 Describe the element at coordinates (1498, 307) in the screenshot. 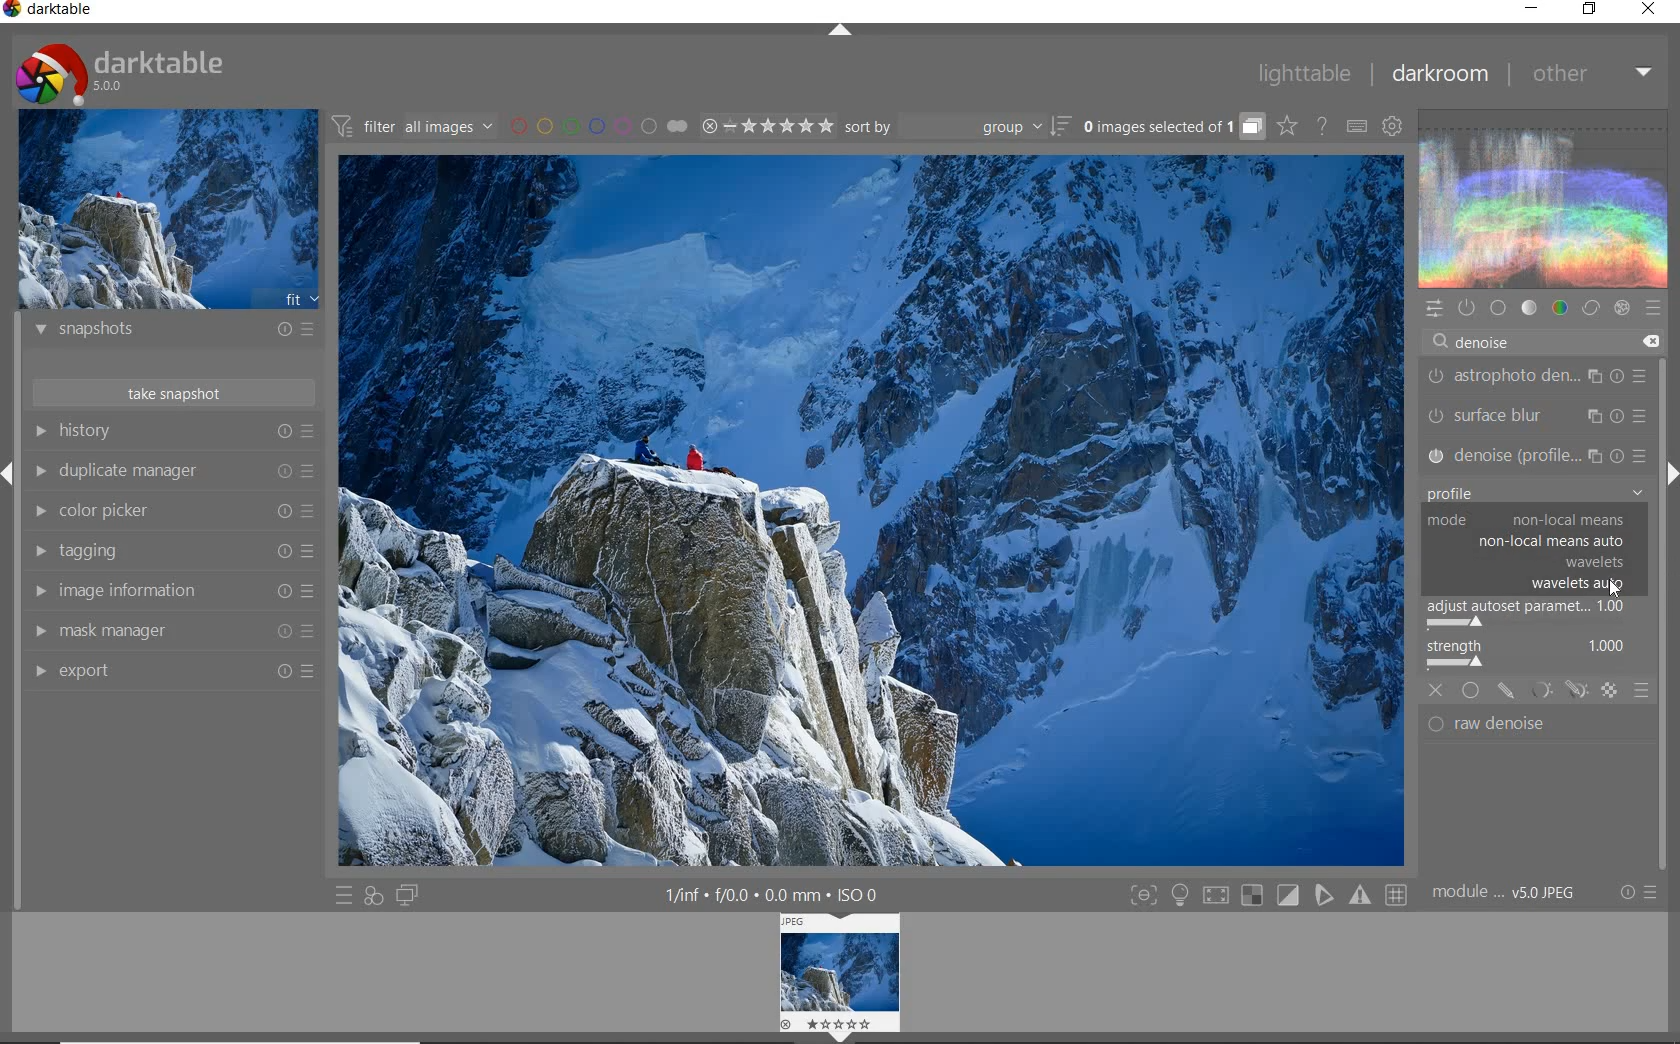

I see `base` at that location.